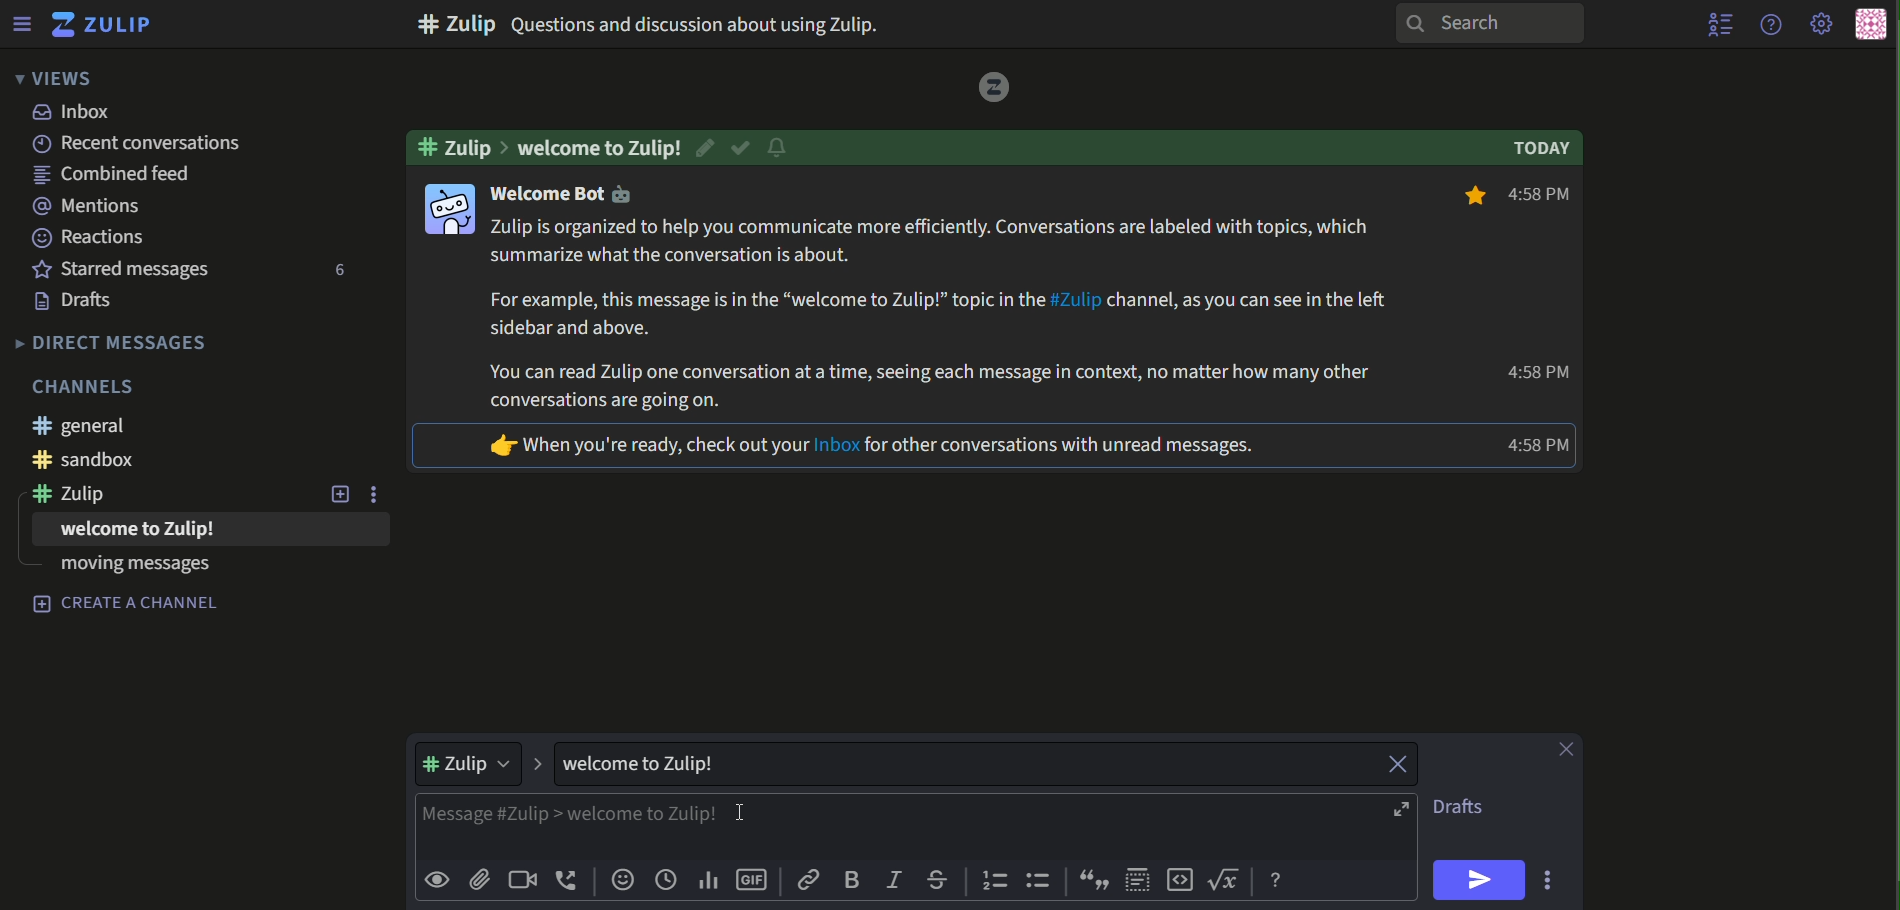 The image size is (1900, 910). What do you see at coordinates (90, 207) in the screenshot?
I see `text` at bounding box center [90, 207].